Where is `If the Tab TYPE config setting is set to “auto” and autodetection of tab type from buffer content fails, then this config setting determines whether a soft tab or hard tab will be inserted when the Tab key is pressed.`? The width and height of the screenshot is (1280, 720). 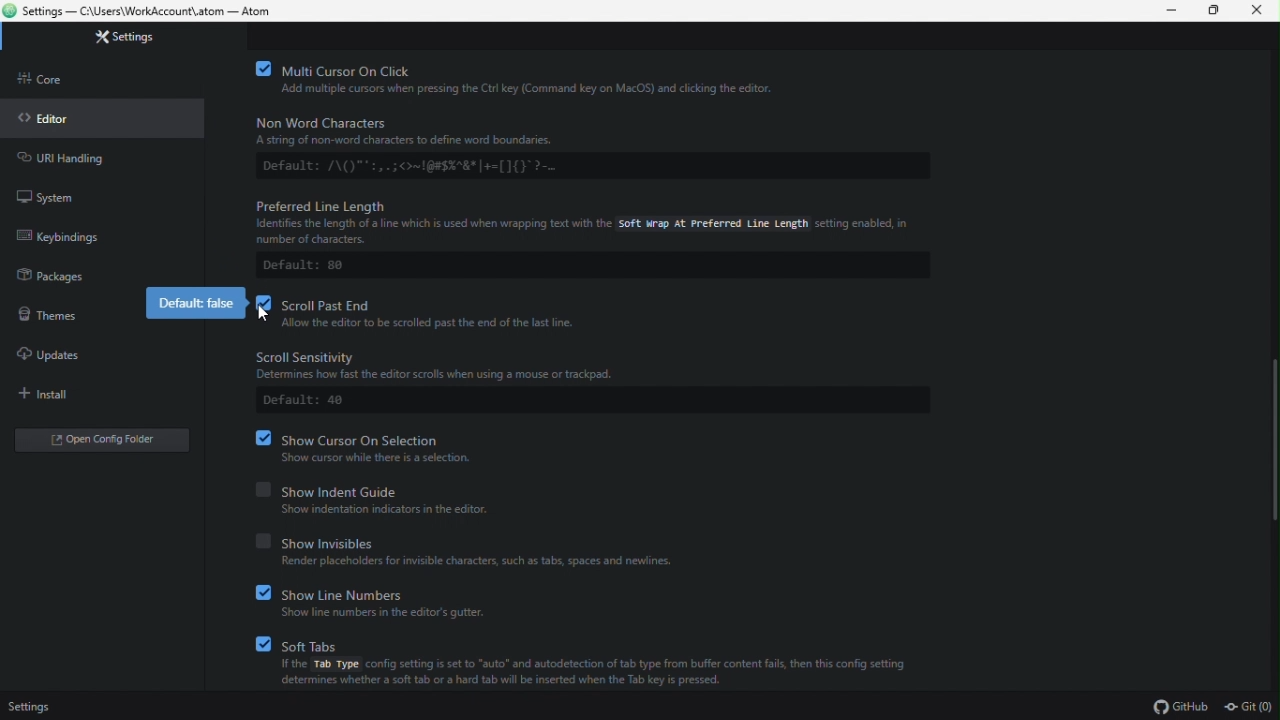
If the Tab TYPE config setting is set to “auto” and autodetection of tab type from buffer content fails, then this config setting determines whether a soft tab or hard tab will be inserted when the Tab key is pressed. is located at coordinates (596, 677).